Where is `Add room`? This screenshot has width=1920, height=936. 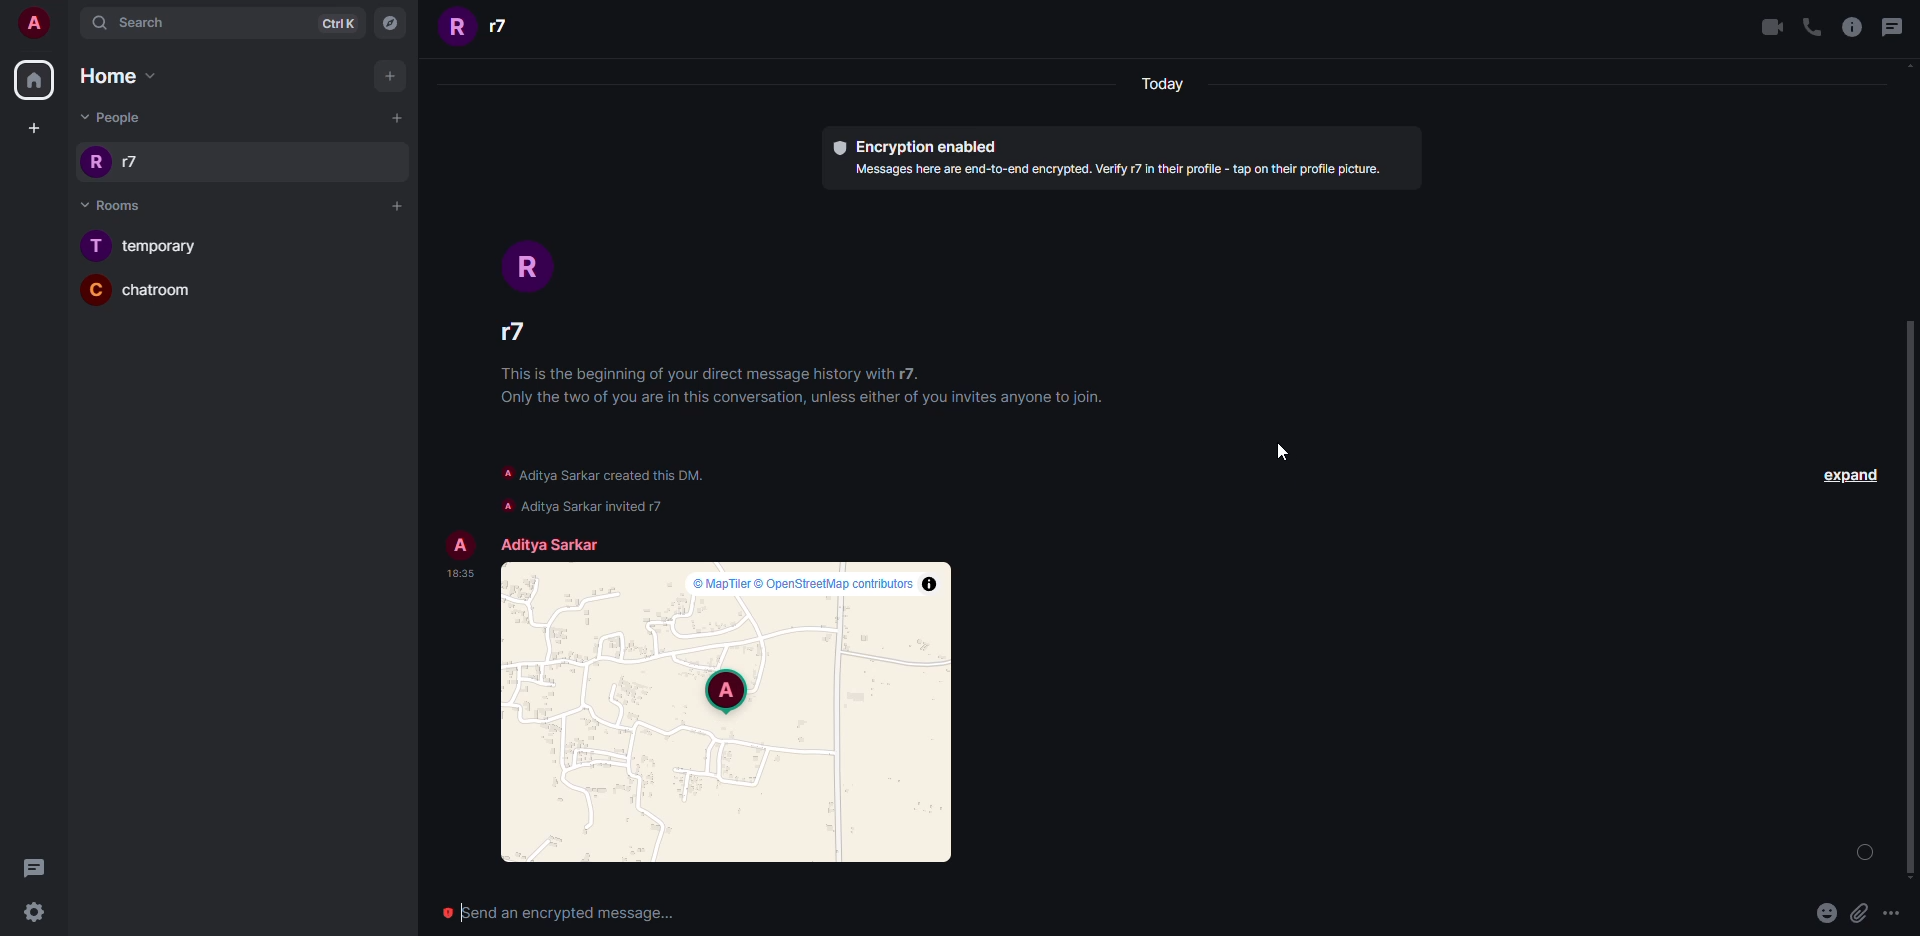
Add room is located at coordinates (392, 204).